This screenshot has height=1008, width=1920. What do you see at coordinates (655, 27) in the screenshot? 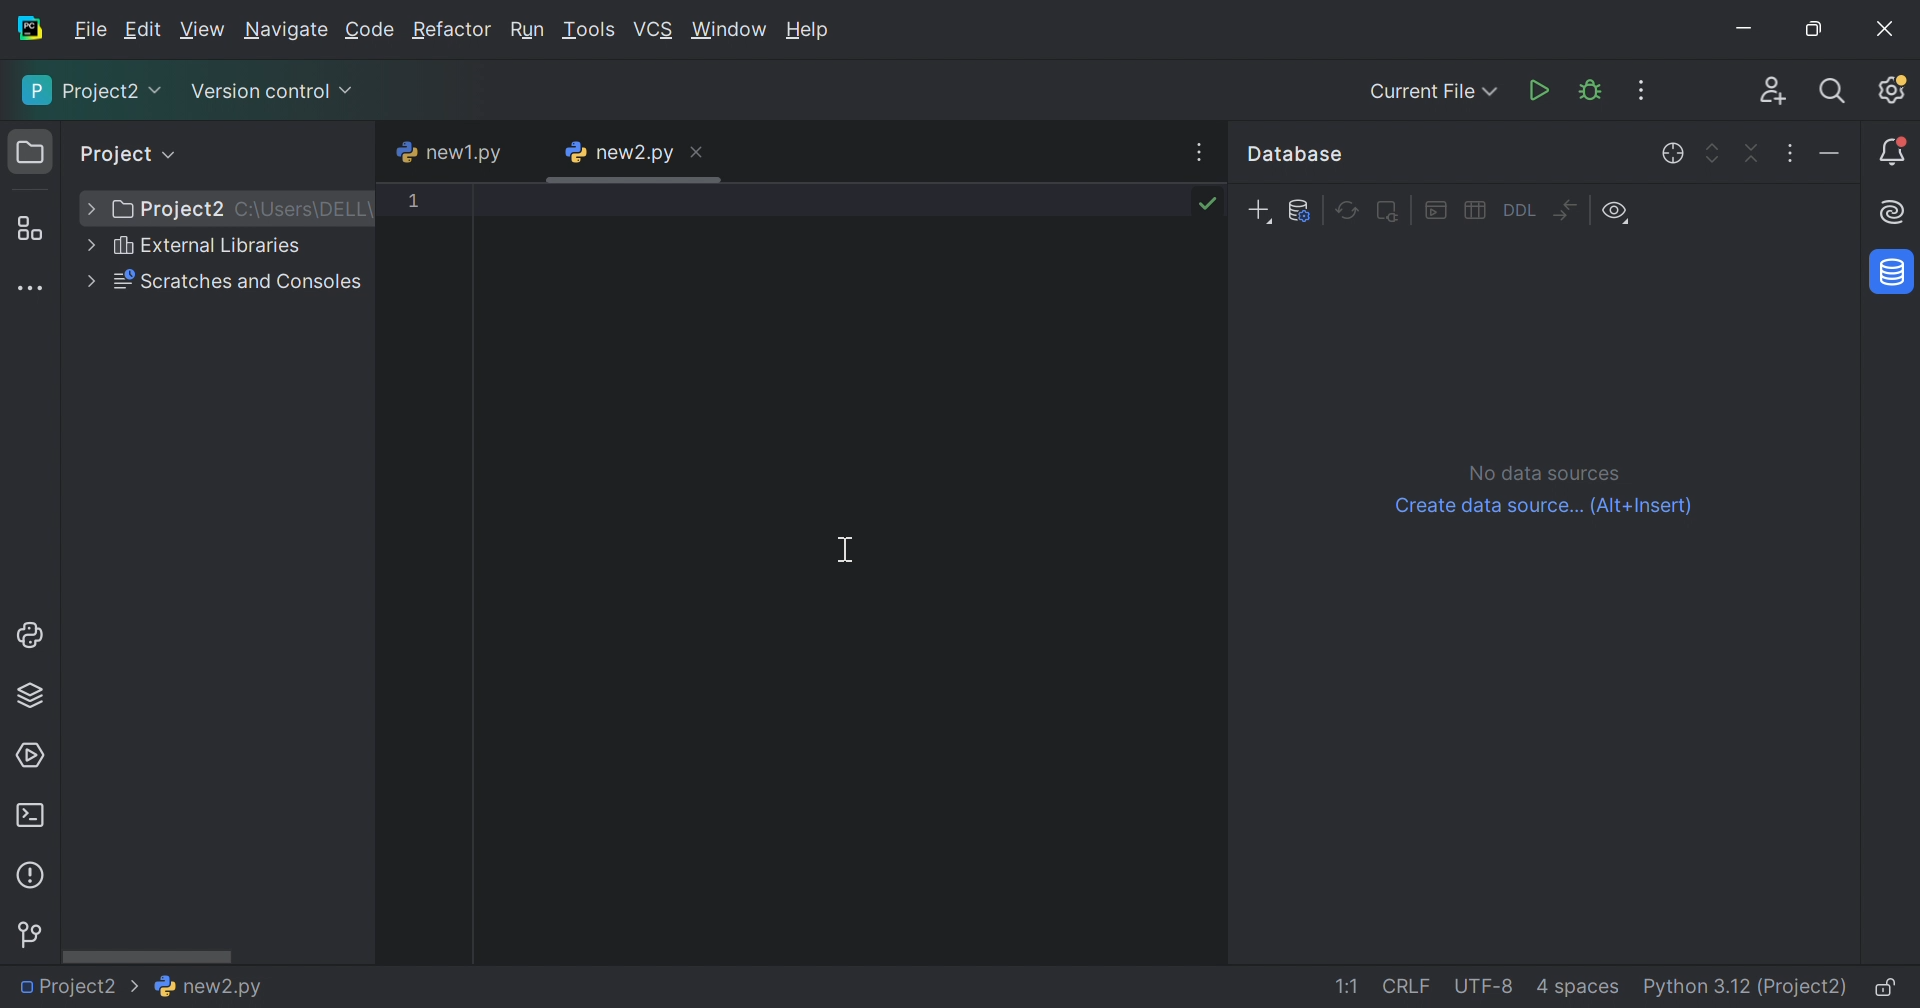
I see `VCS` at bounding box center [655, 27].